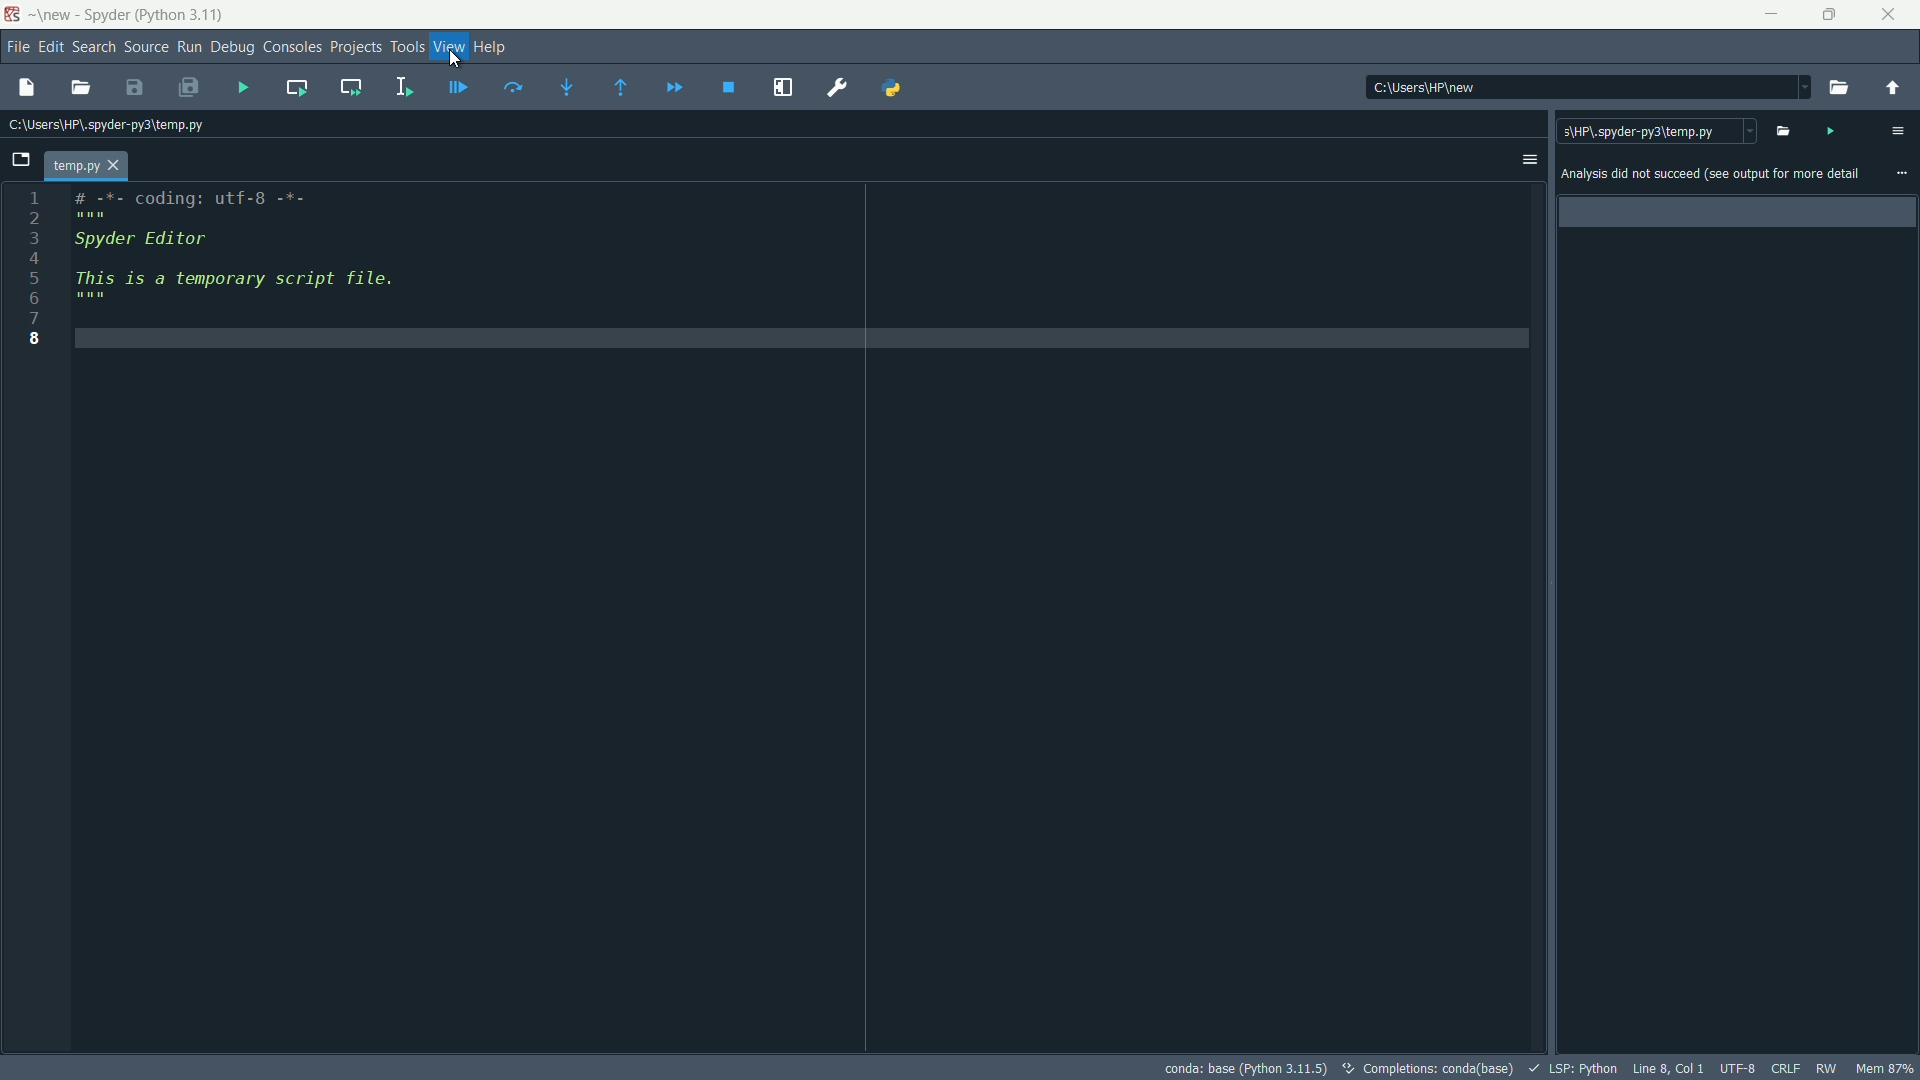 Image resolution: width=1920 pixels, height=1080 pixels. Describe the element at coordinates (623, 88) in the screenshot. I see `continue execution until next function` at that location.